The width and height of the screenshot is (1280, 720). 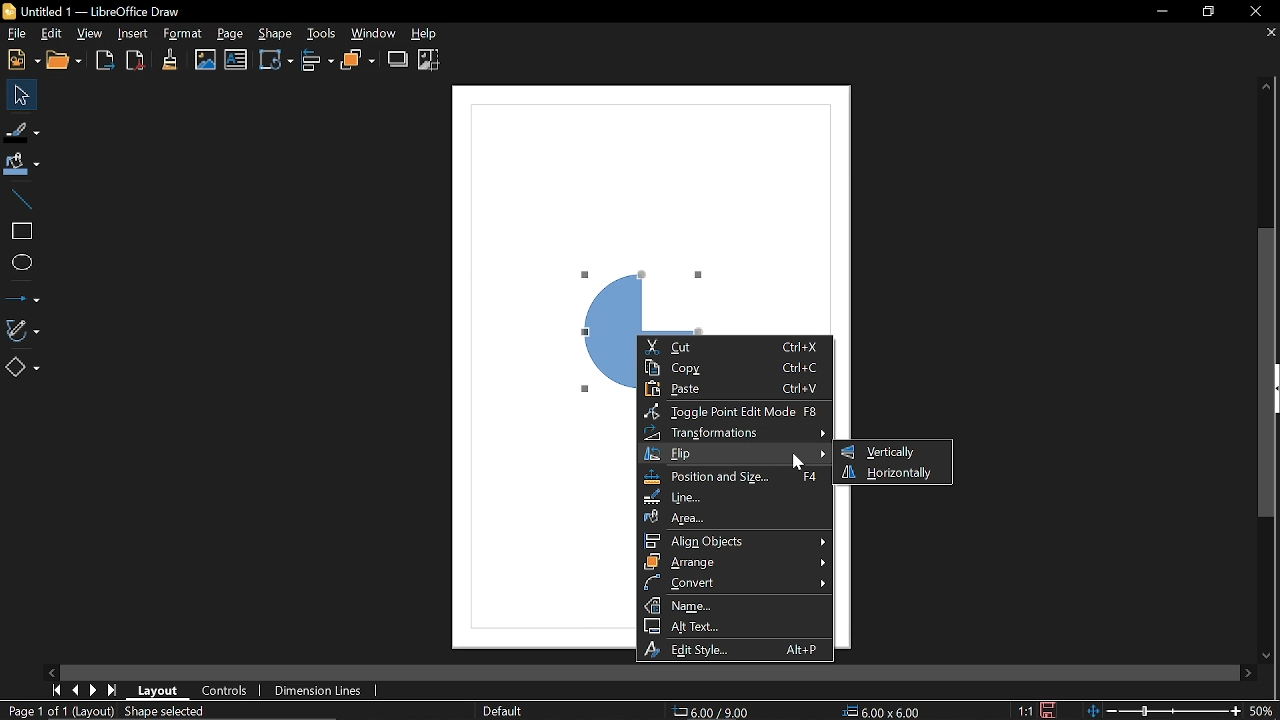 What do you see at coordinates (398, 59) in the screenshot?
I see `Shadow` at bounding box center [398, 59].